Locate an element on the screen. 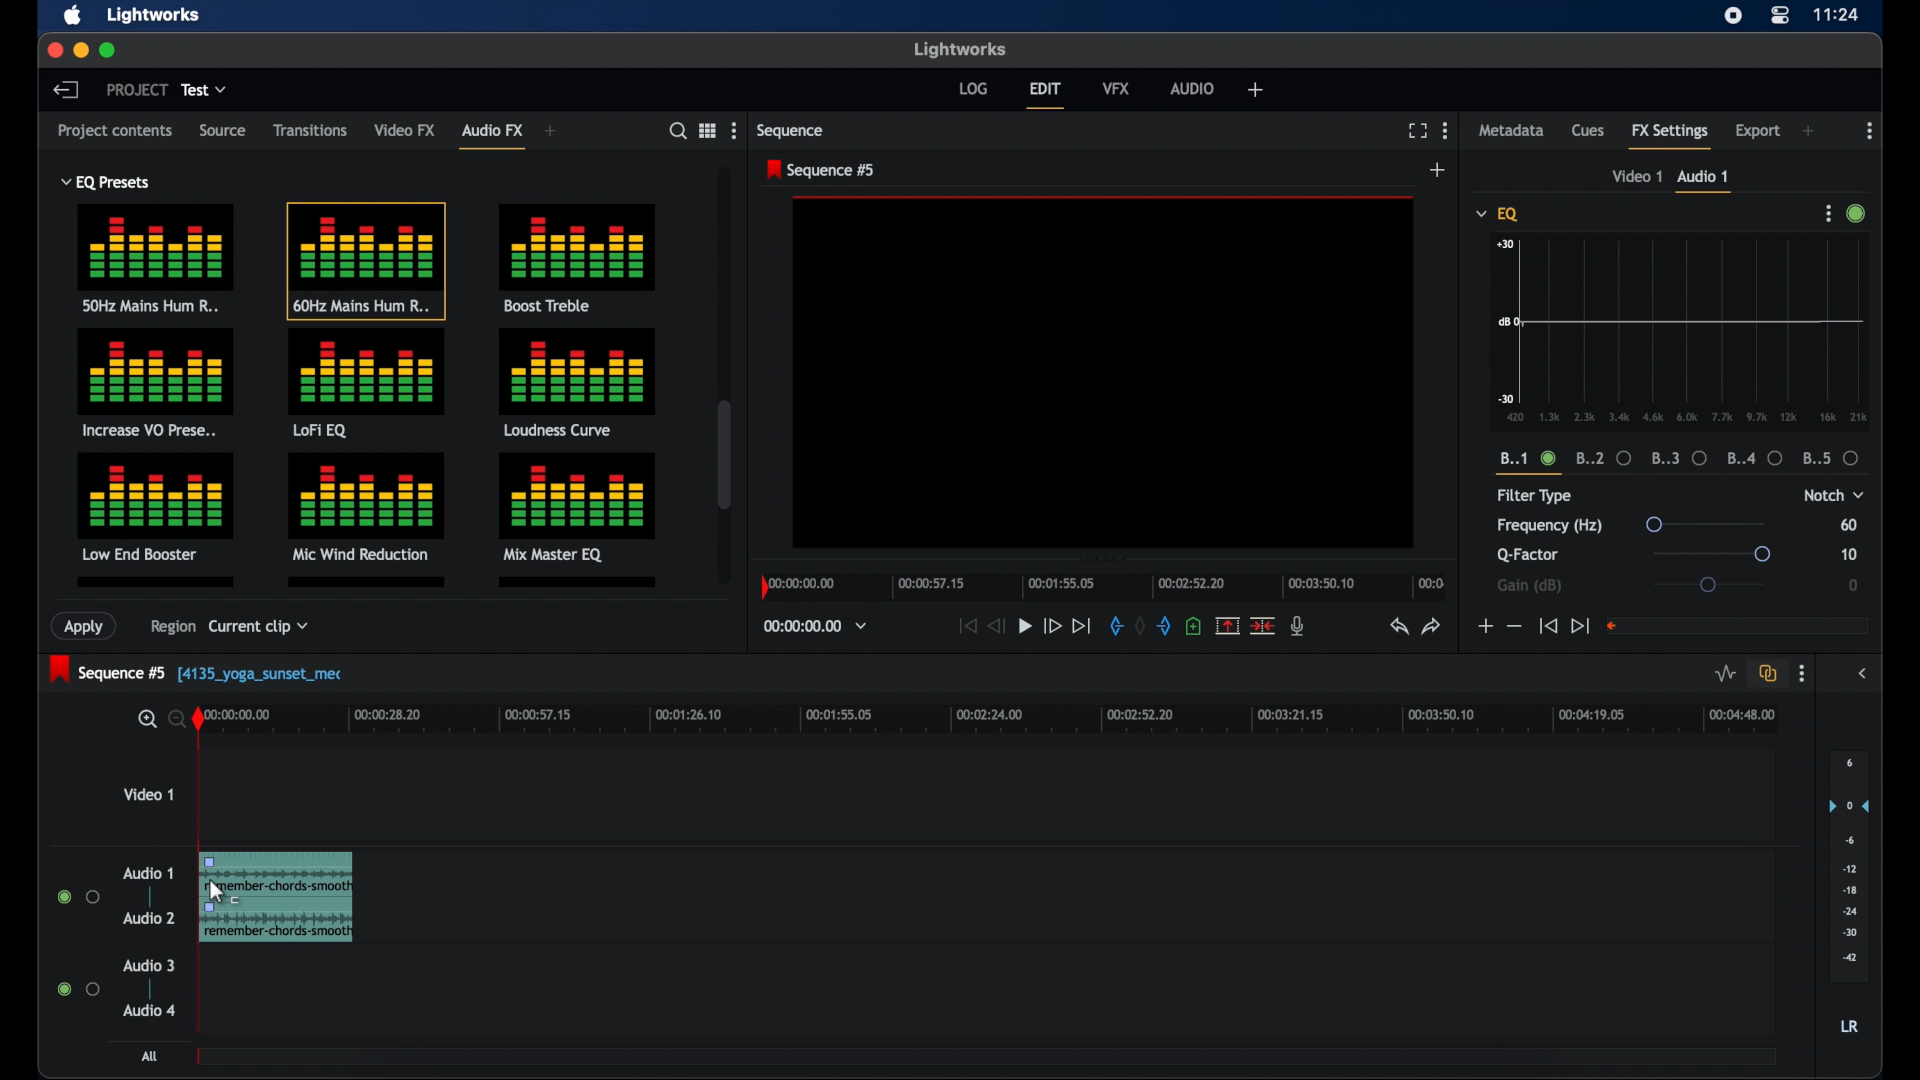 This screenshot has height=1080, width=1920. eq is located at coordinates (1500, 214).